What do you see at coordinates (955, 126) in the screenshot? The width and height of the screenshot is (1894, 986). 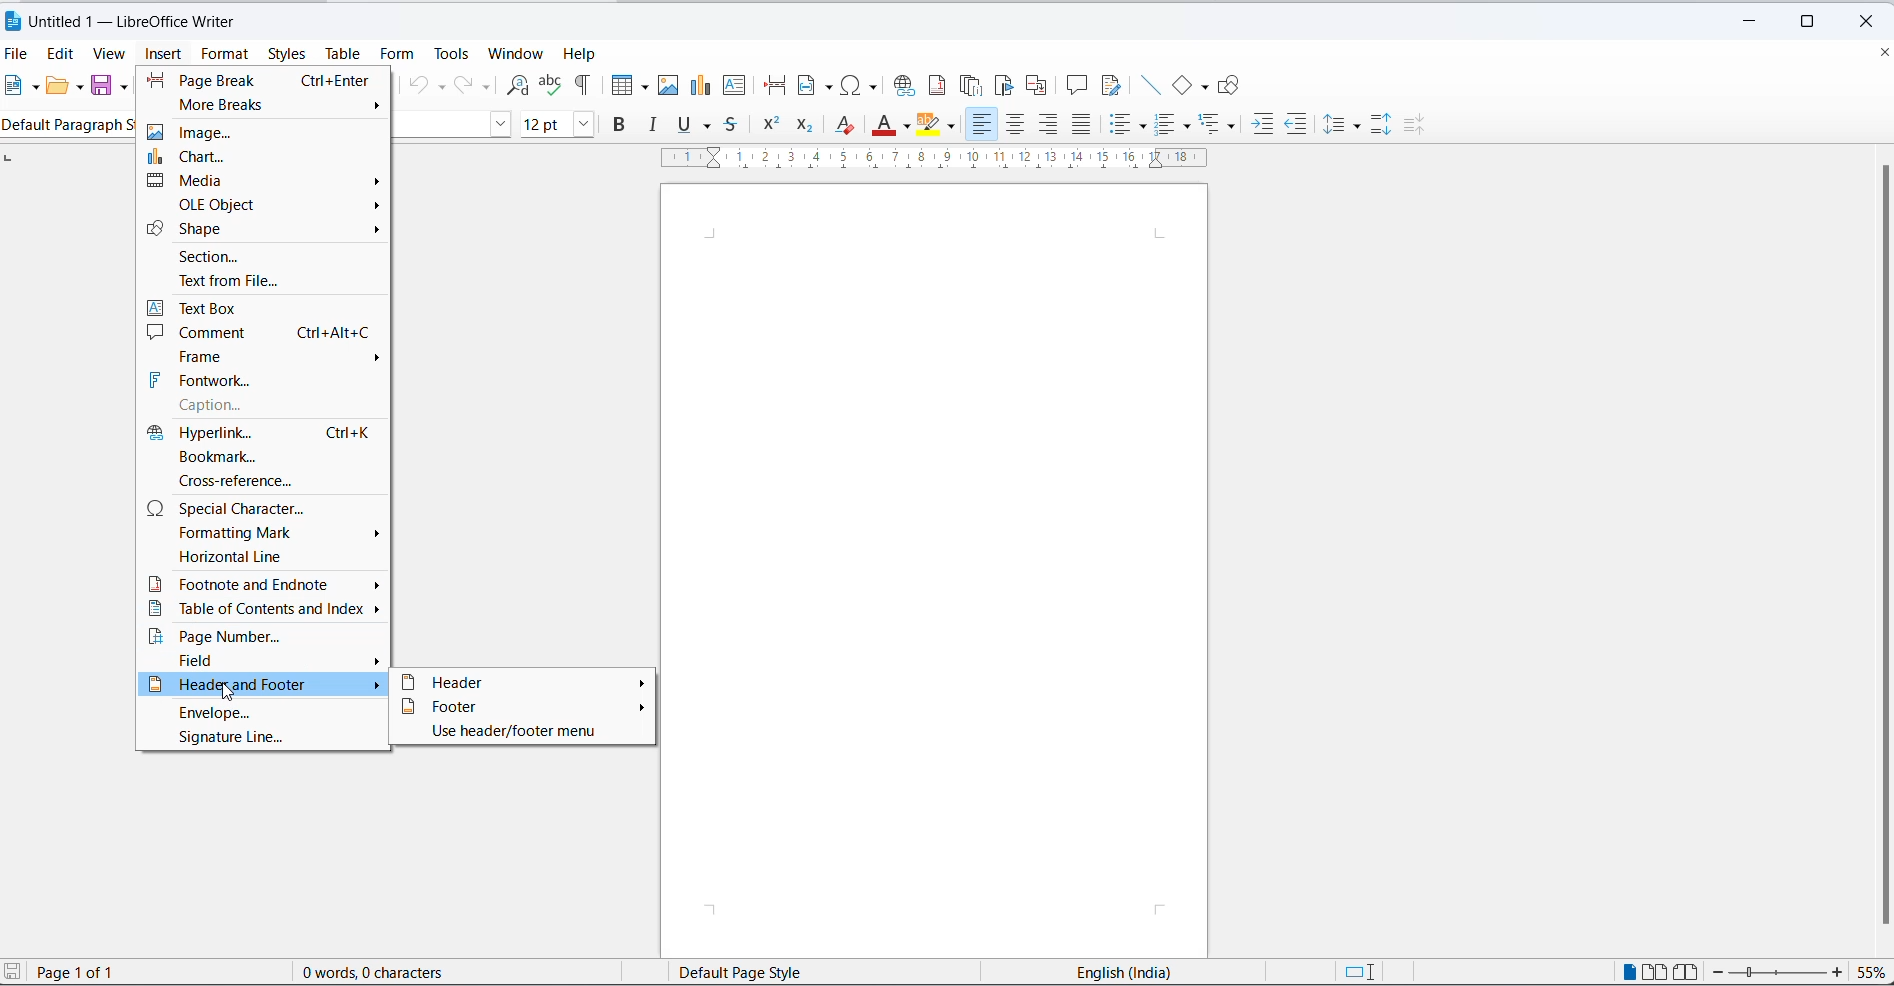 I see `character highlighting options` at bounding box center [955, 126].